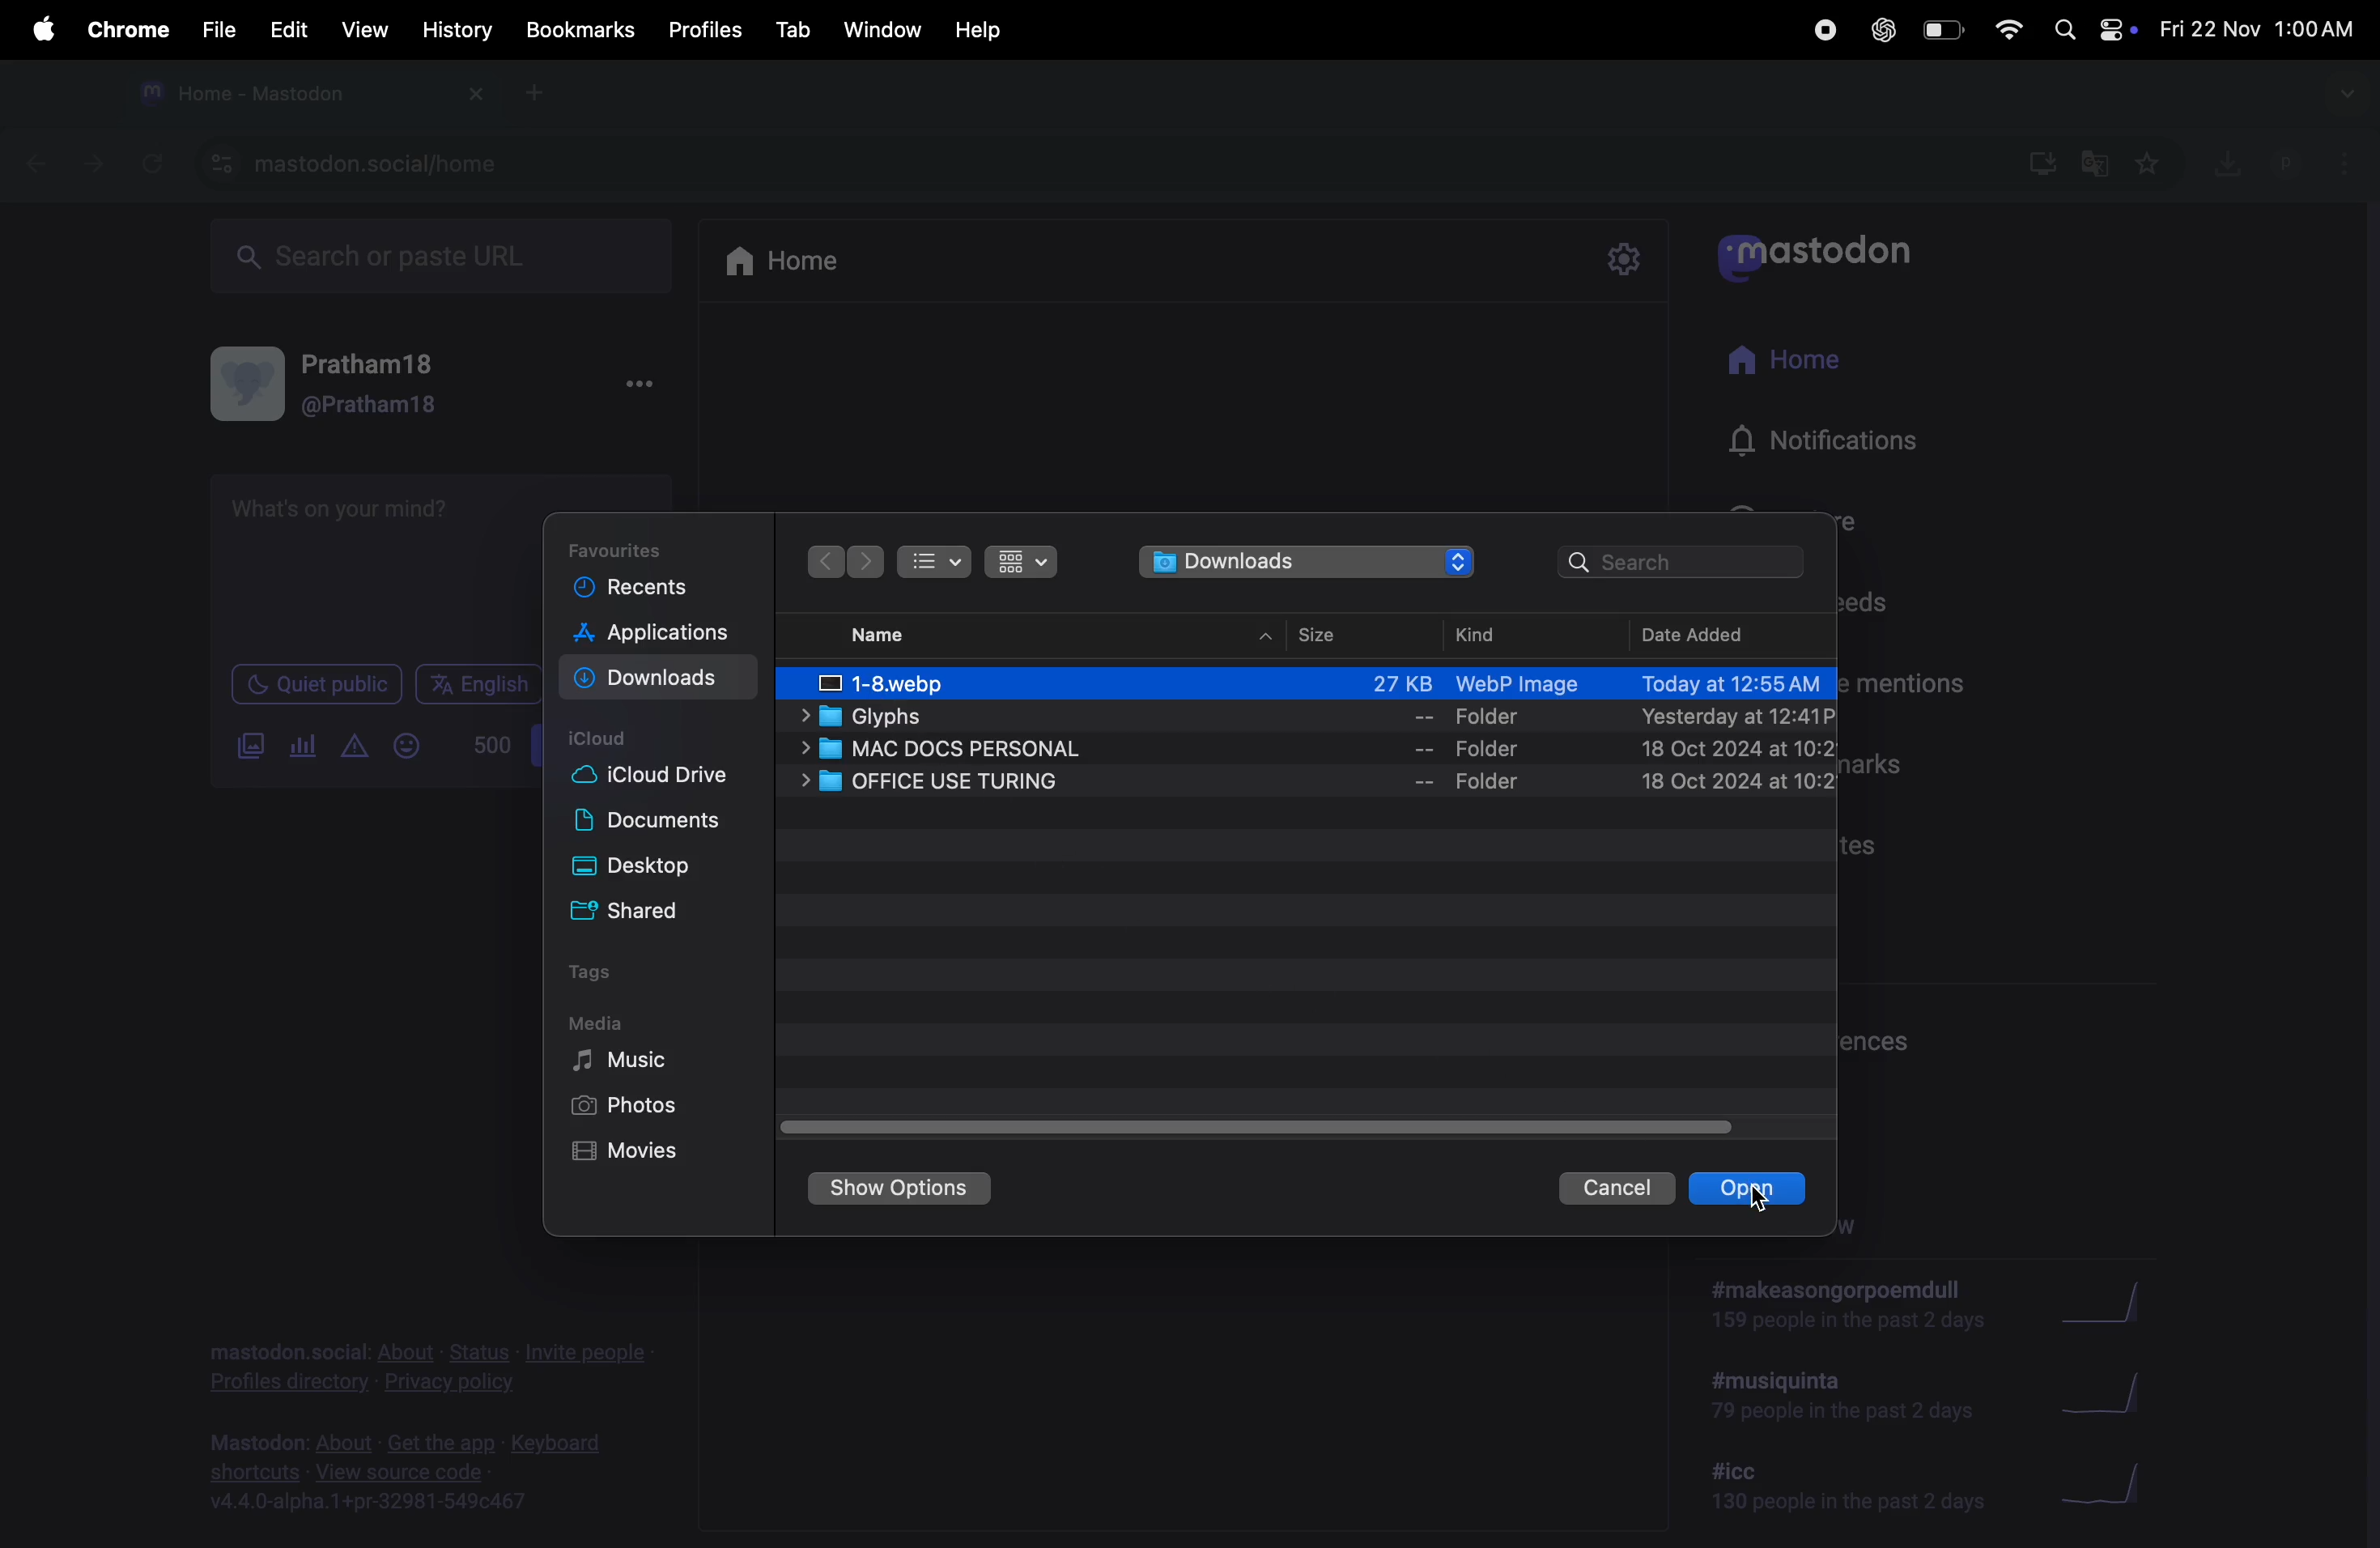 The image size is (2380, 1548). What do you see at coordinates (373, 406) in the screenshot?
I see `@pratham18` at bounding box center [373, 406].